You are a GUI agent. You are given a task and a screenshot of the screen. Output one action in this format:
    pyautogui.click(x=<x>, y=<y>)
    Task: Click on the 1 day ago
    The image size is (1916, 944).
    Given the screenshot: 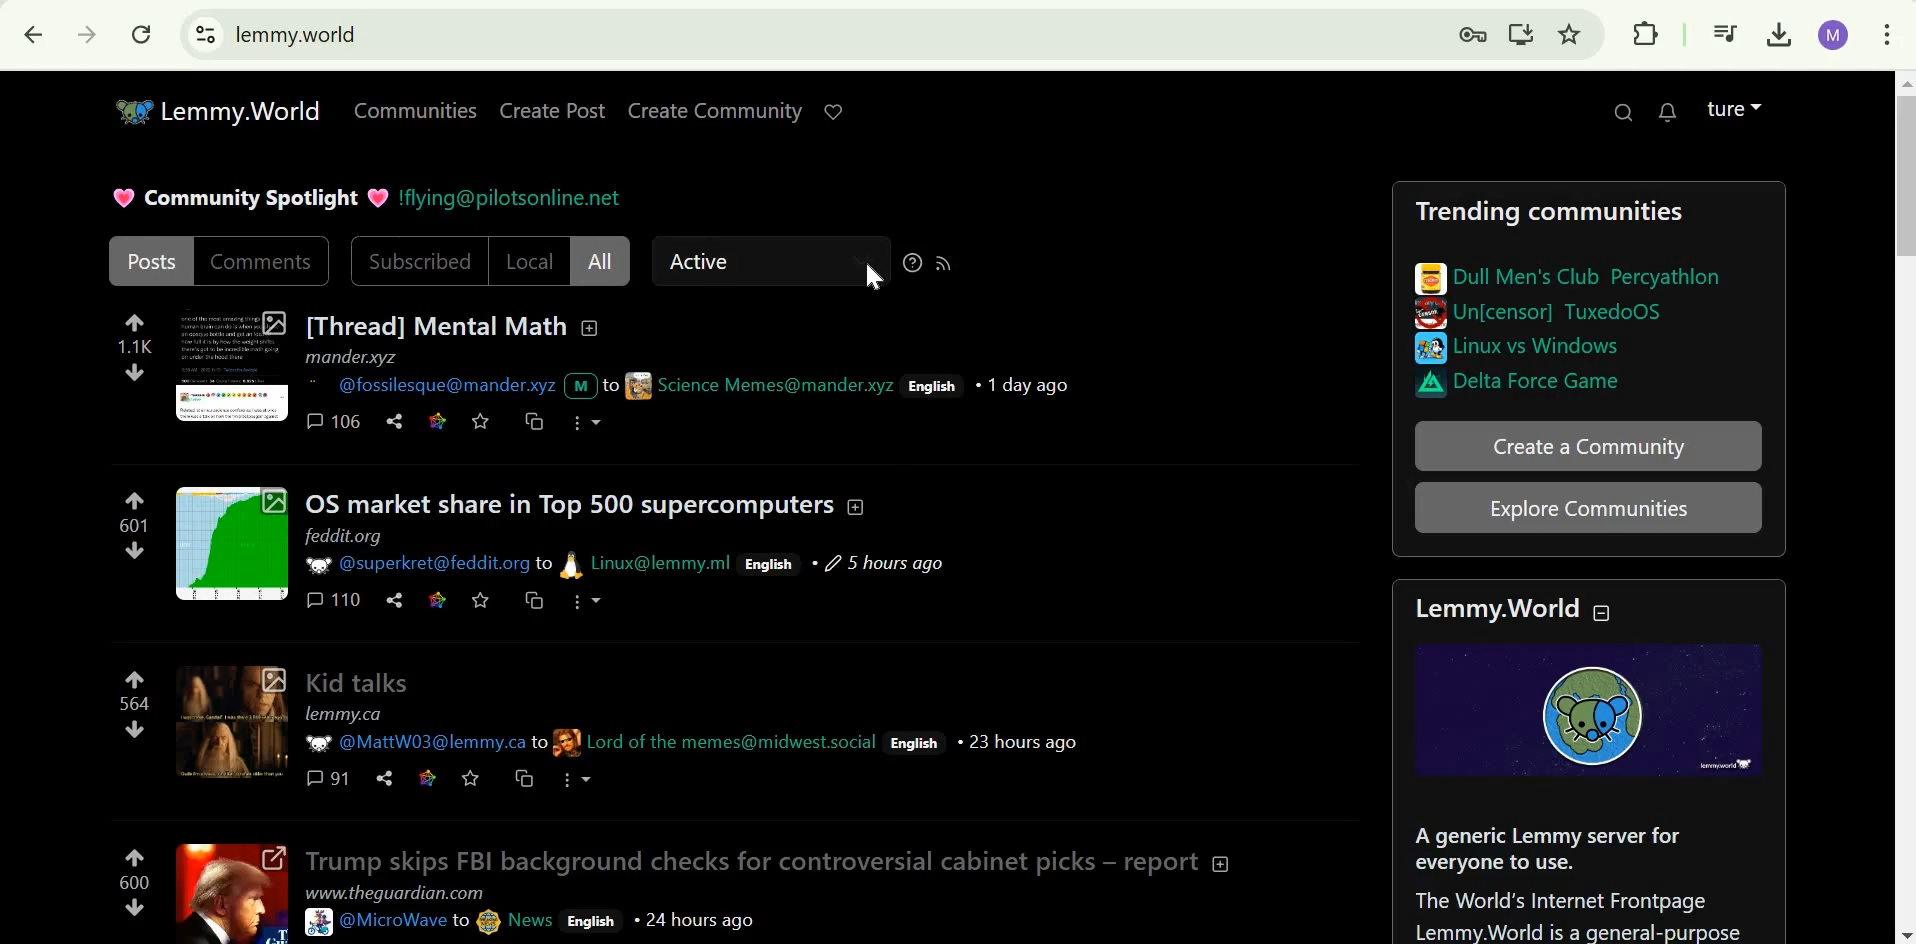 What is the action you would take?
    pyautogui.click(x=1023, y=385)
    